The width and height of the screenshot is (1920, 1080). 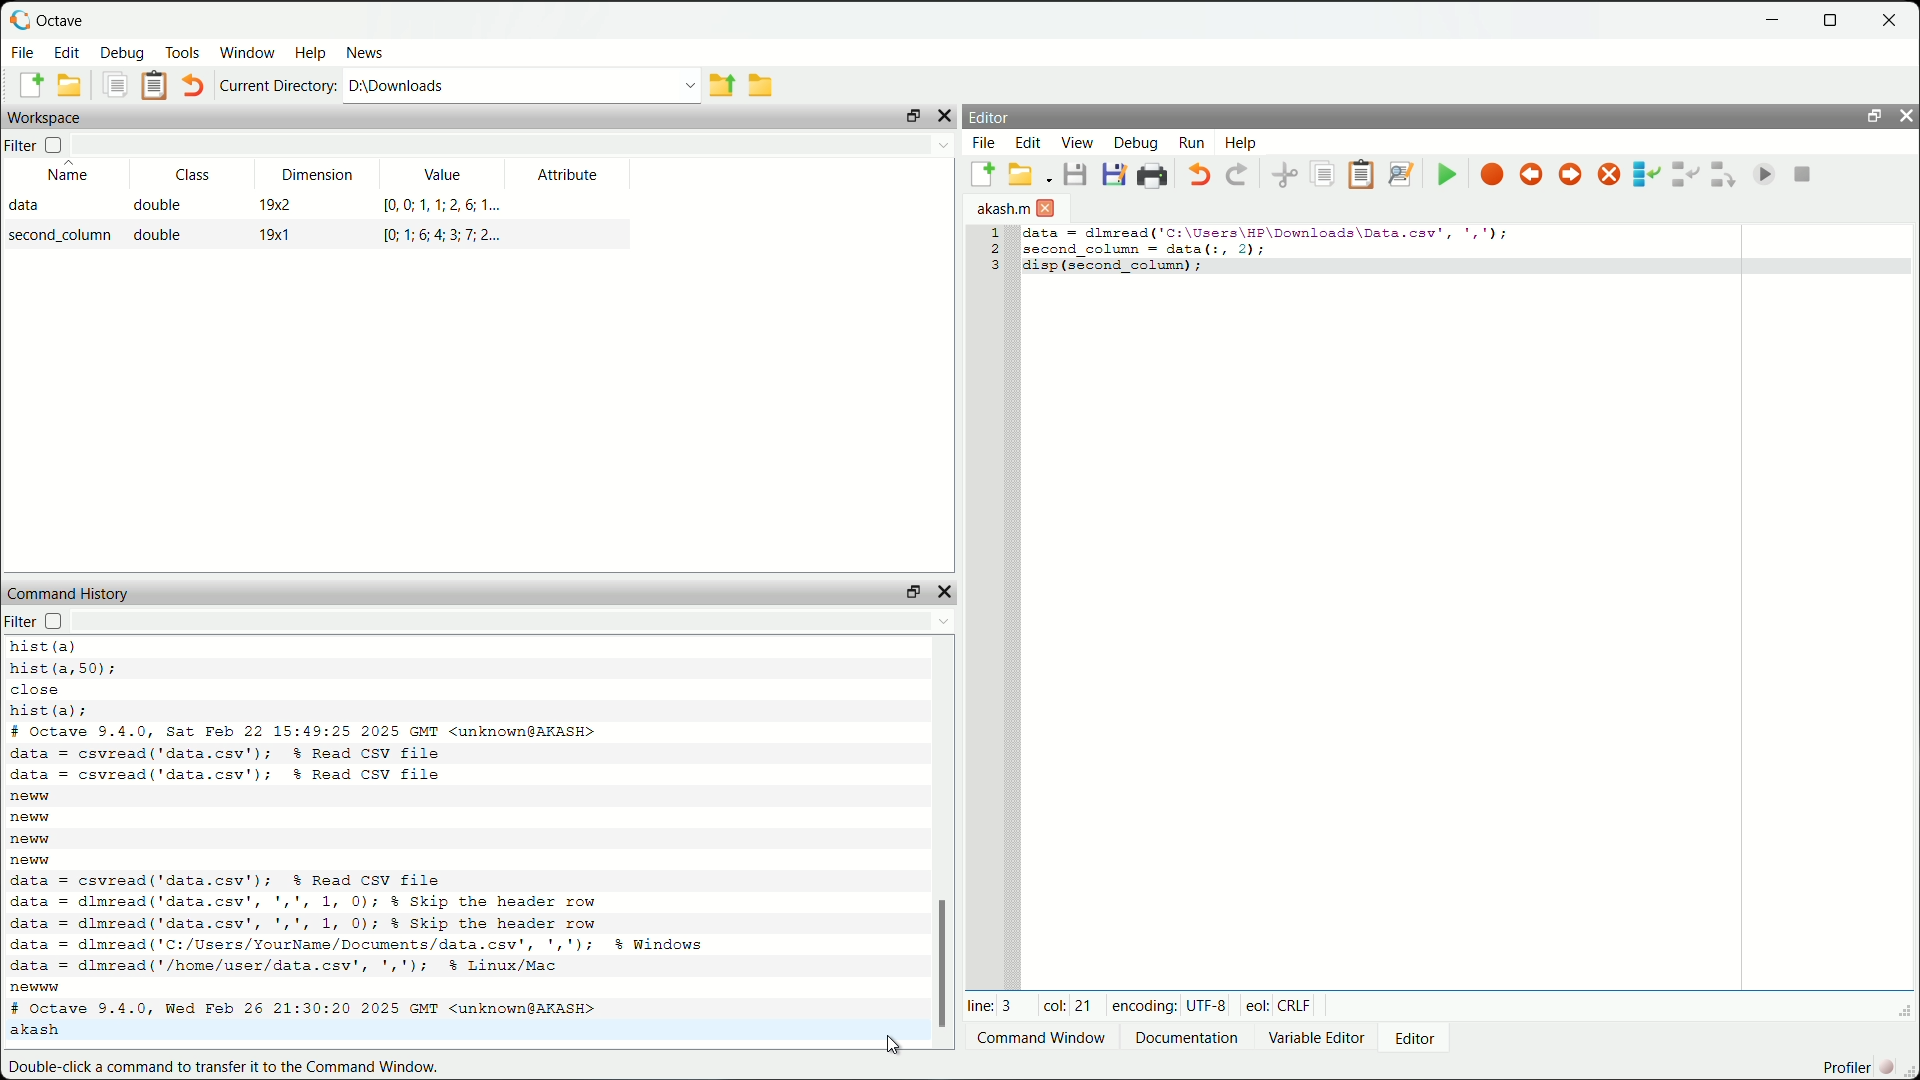 I want to click on run, so click(x=1188, y=142).